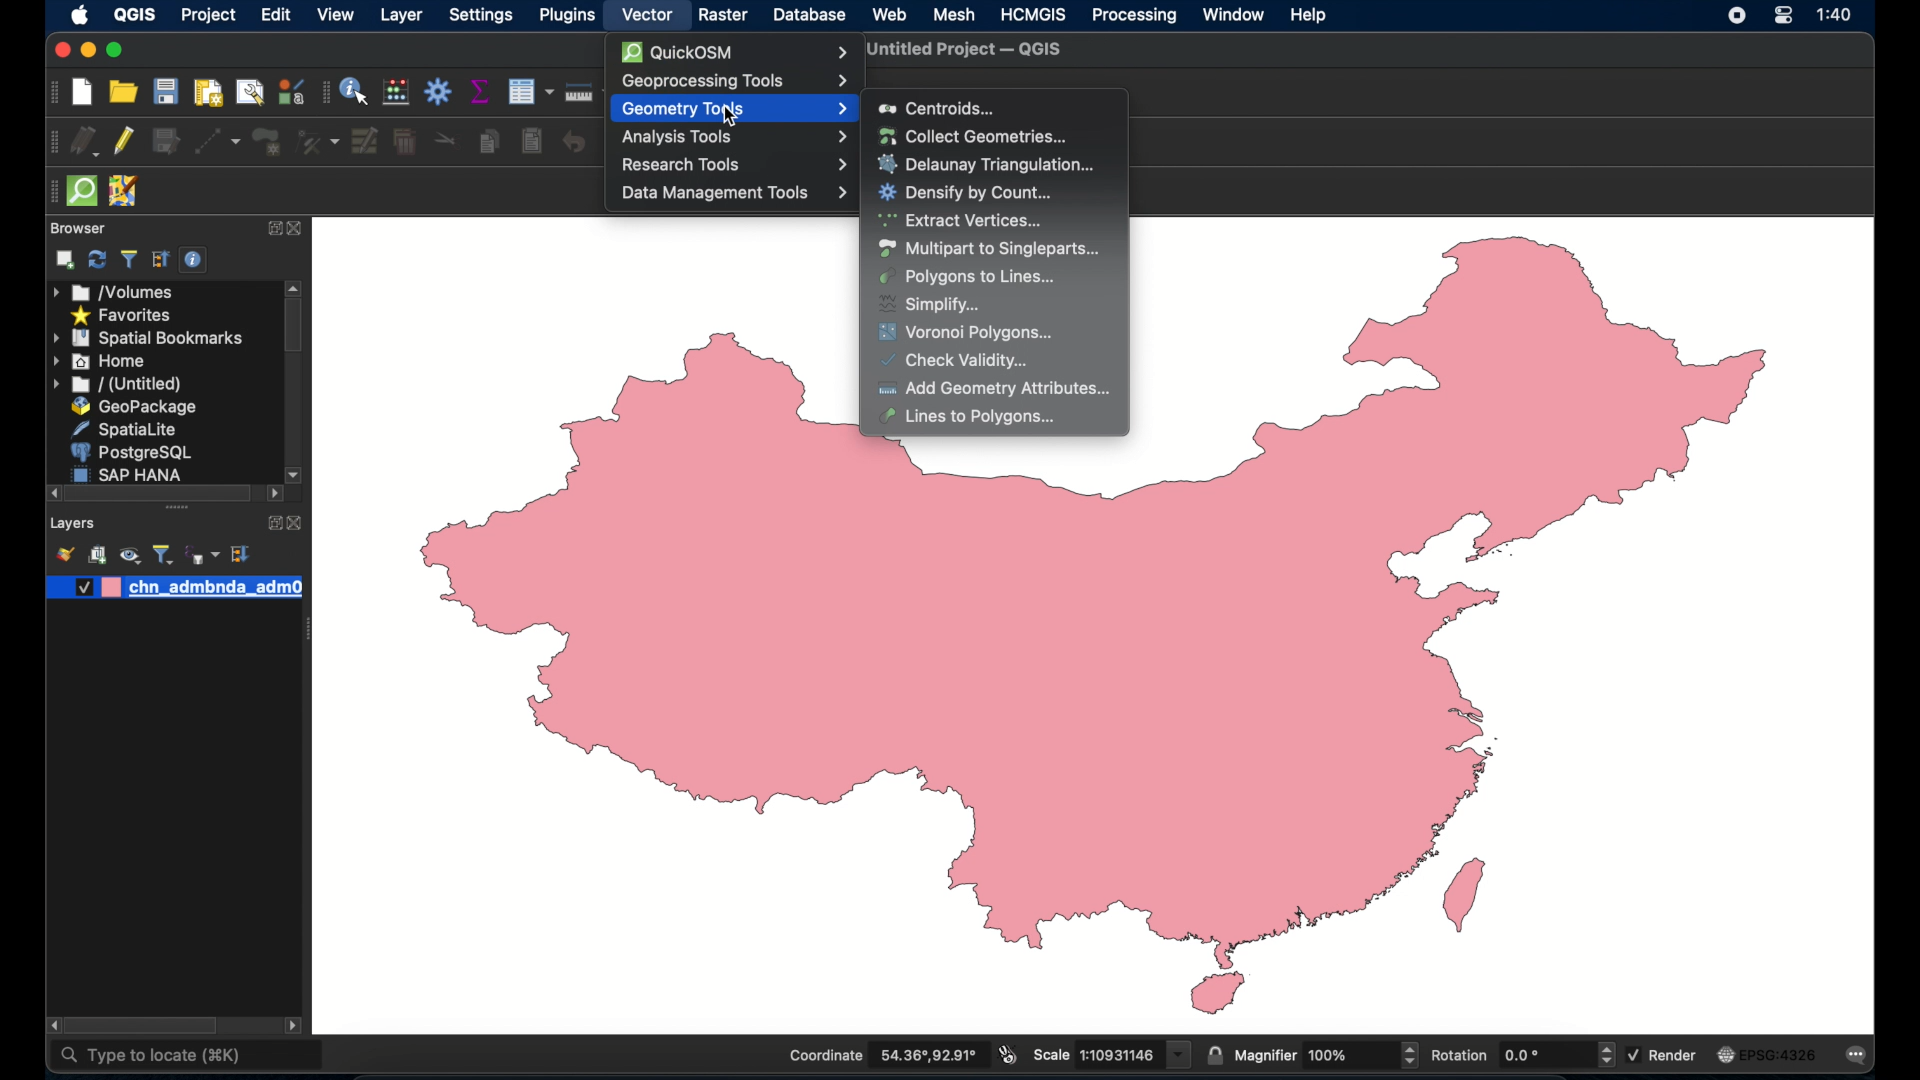 This screenshot has width=1920, height=1080. I want to click on manage map theme, so click(131, 555).